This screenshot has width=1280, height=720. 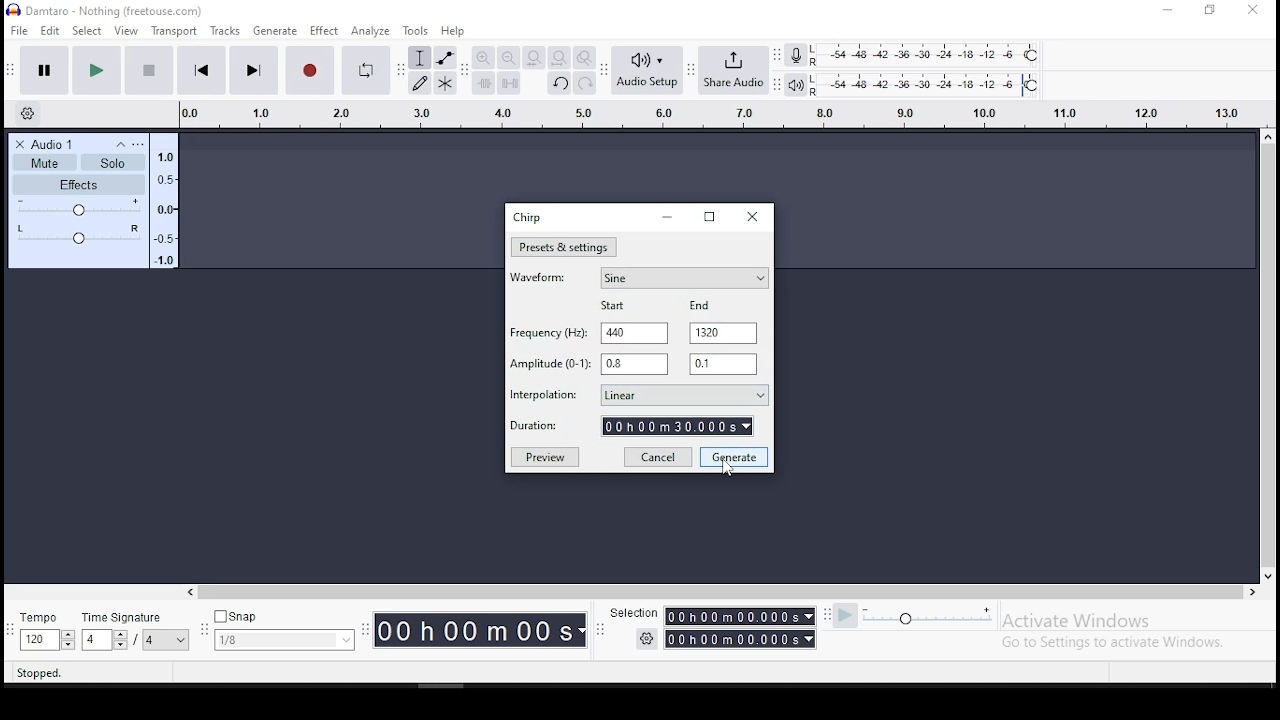 What do you see at coordinates (419, 83) in the screenshot?
I see `draw tool` at bounding box center [419, 83].